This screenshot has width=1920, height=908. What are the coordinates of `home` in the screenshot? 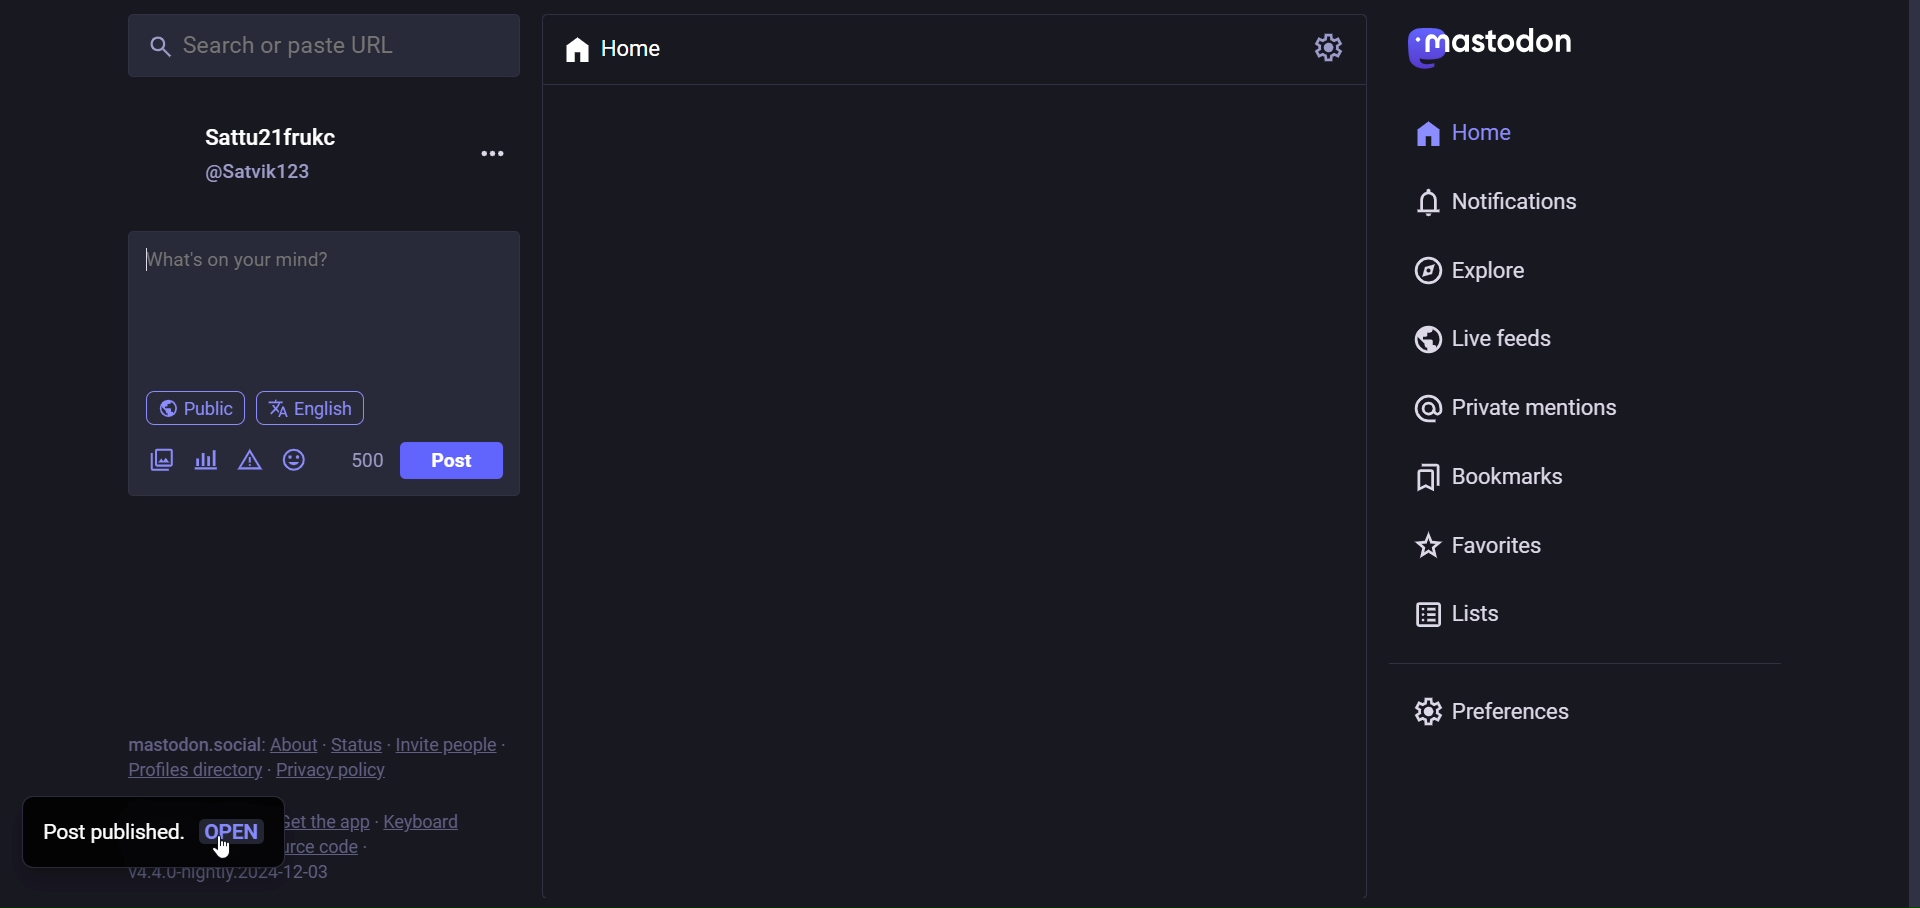 It's located at (1467, 126).